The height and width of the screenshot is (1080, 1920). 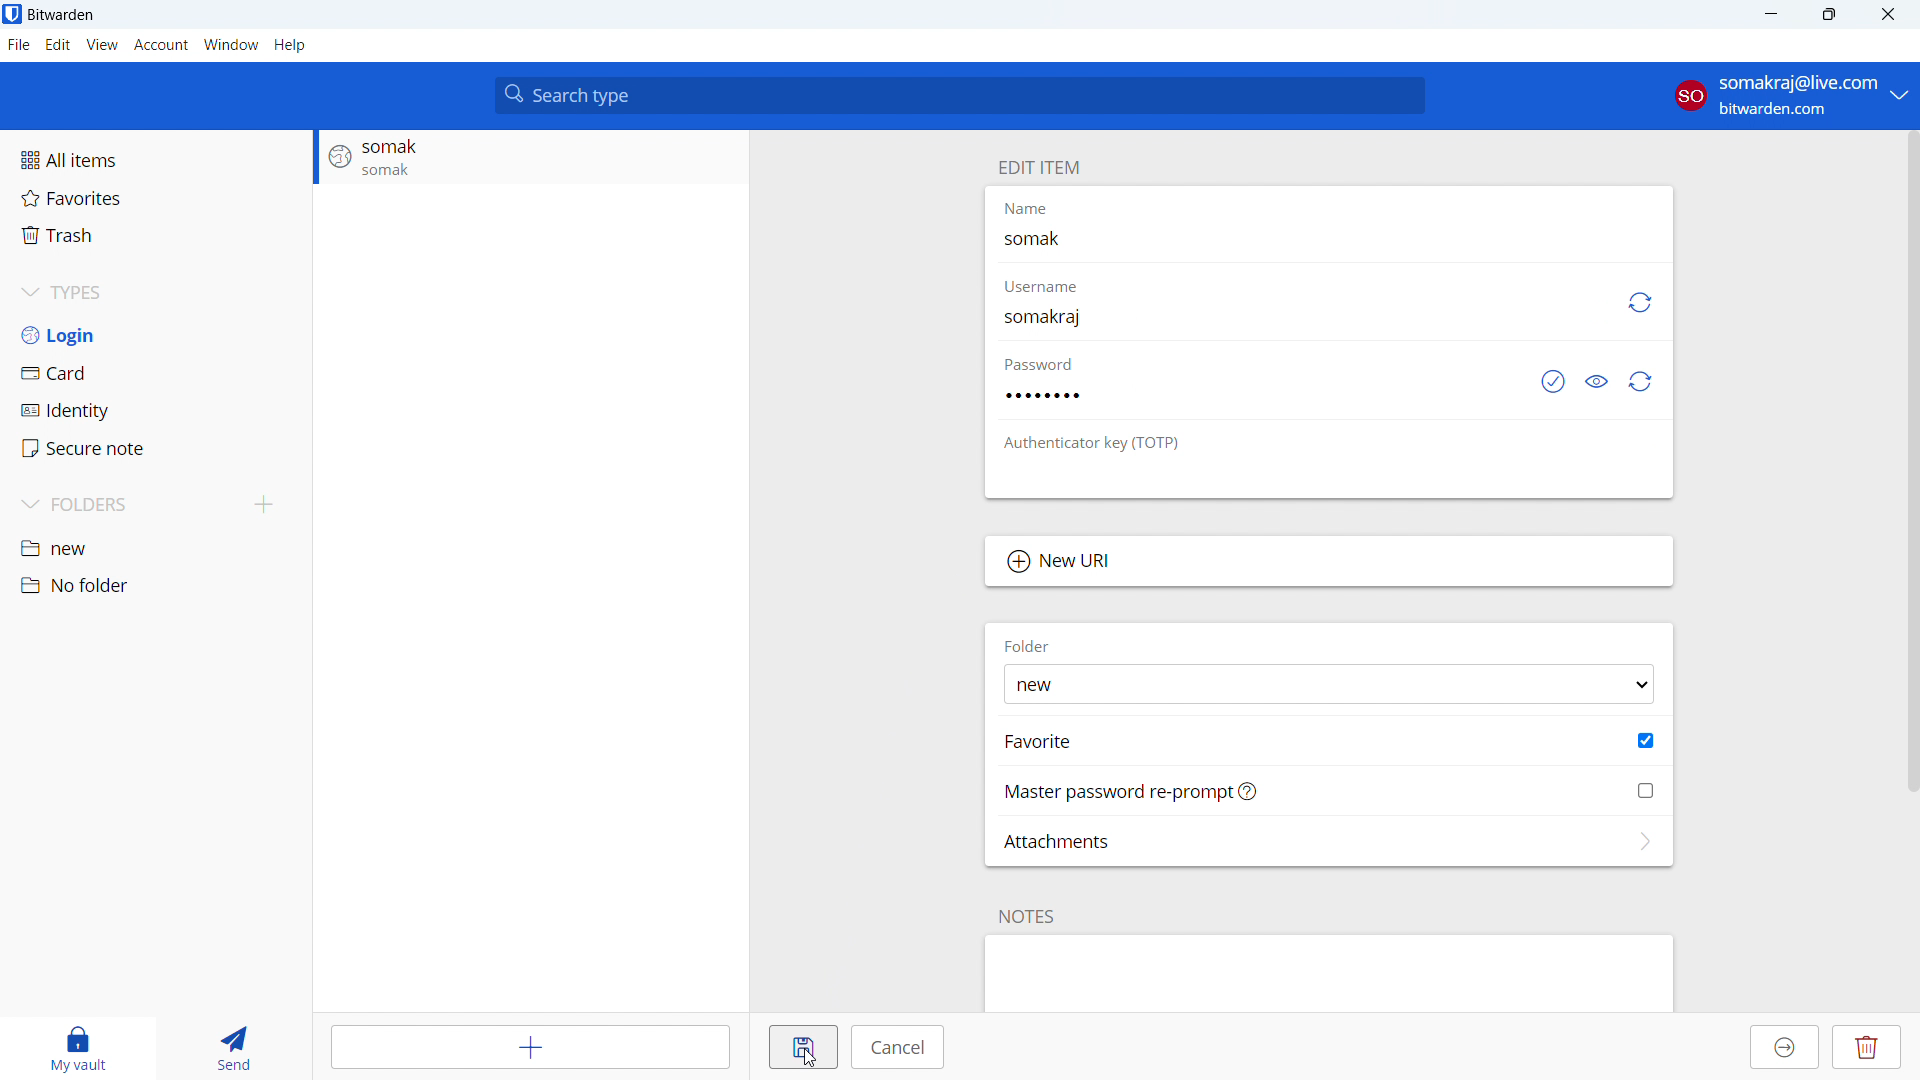 What do you see at coordinates (1329, 475) in the screenshot?
I see `edit authenticator key` at bounding box center [1329, 475].